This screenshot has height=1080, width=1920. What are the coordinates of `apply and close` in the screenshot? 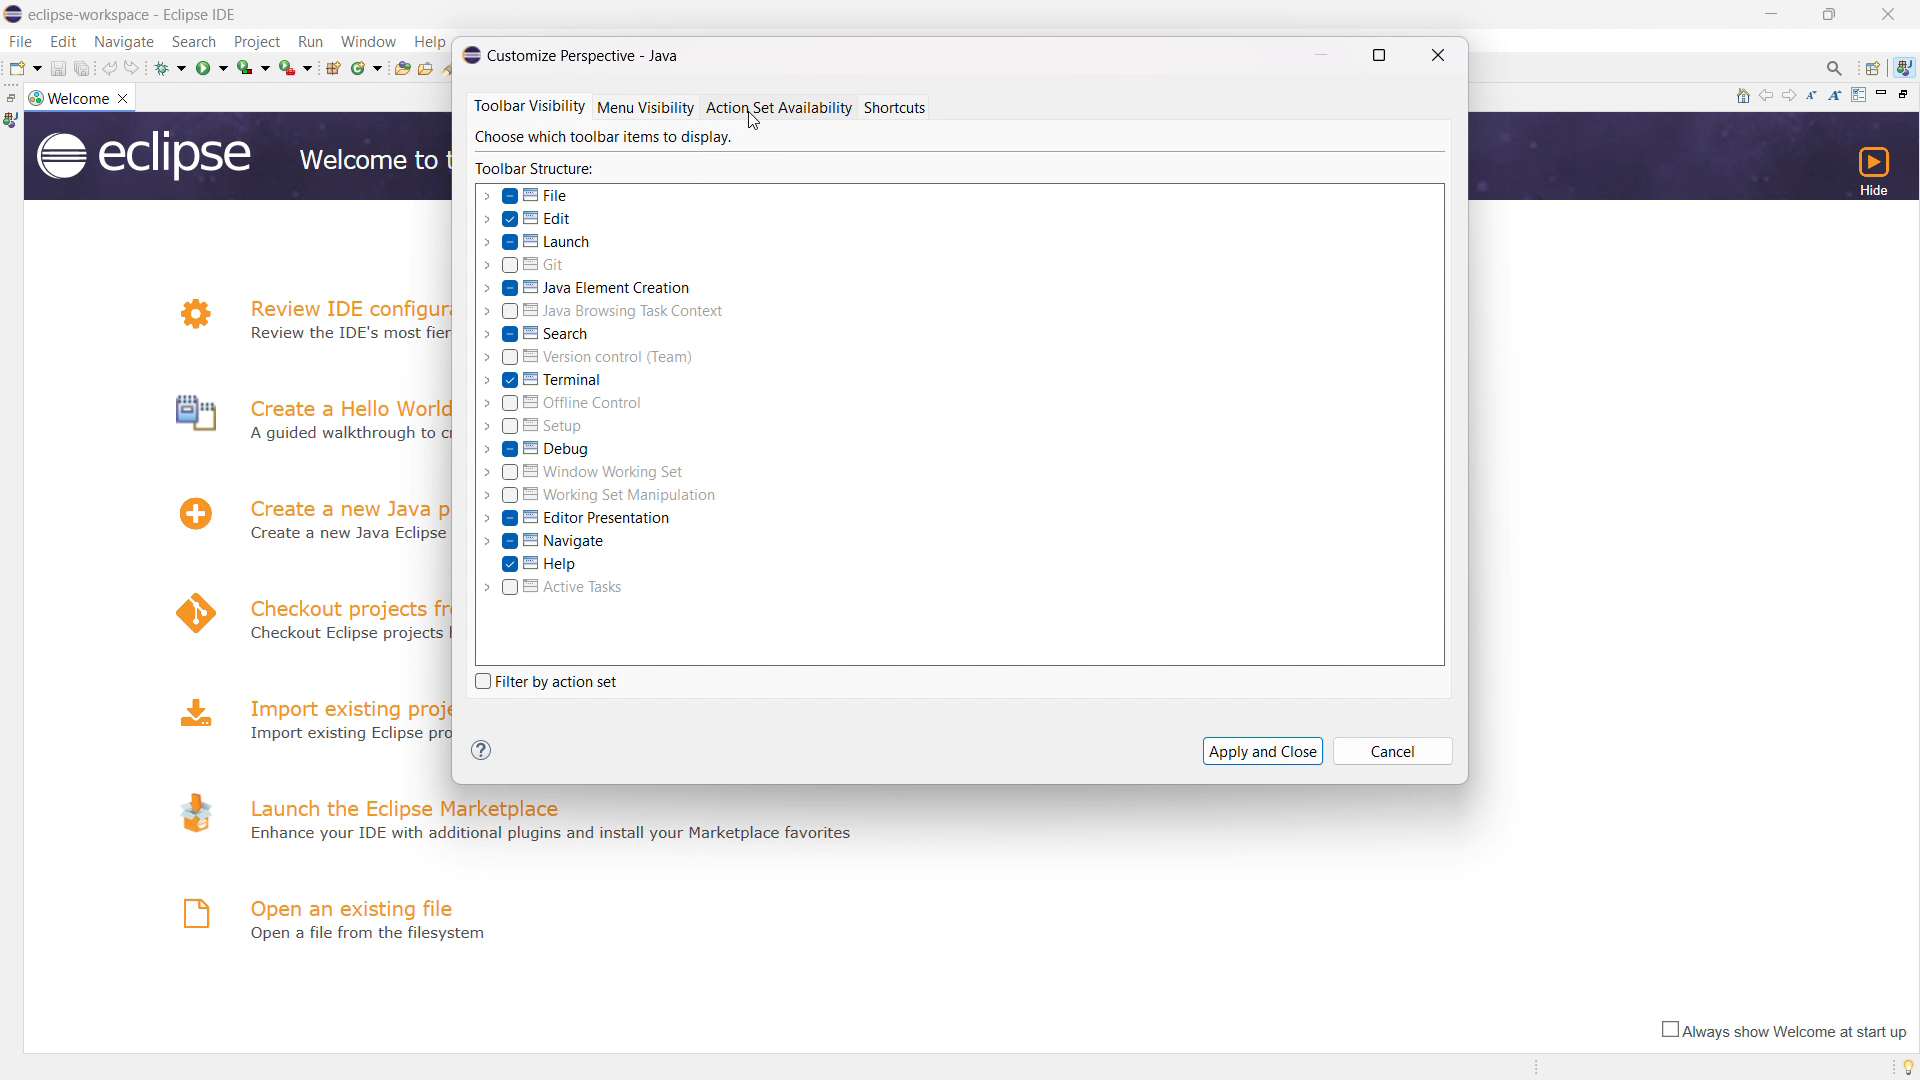 It's located at (1264, 751).